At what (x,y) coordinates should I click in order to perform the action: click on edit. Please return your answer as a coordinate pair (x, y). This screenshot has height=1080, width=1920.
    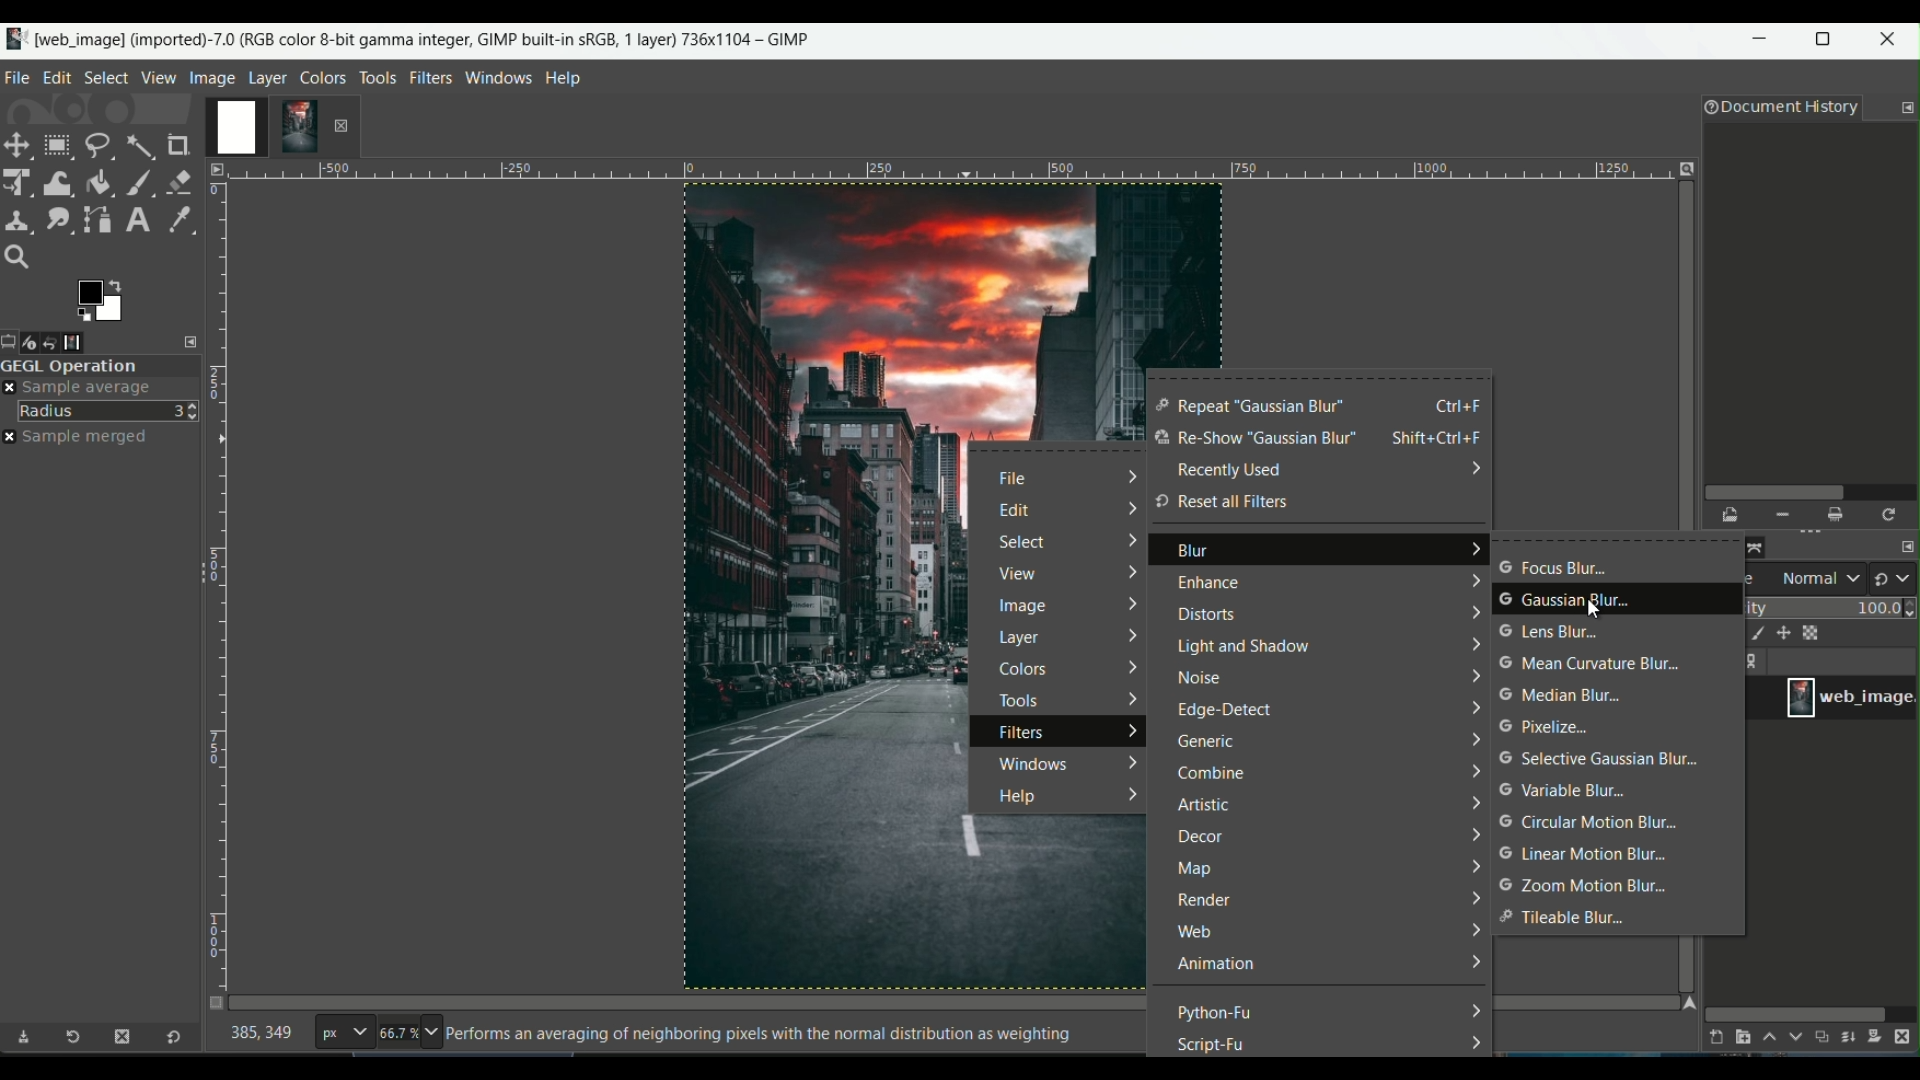
    Looking at the image, I should click on (1015, 511).